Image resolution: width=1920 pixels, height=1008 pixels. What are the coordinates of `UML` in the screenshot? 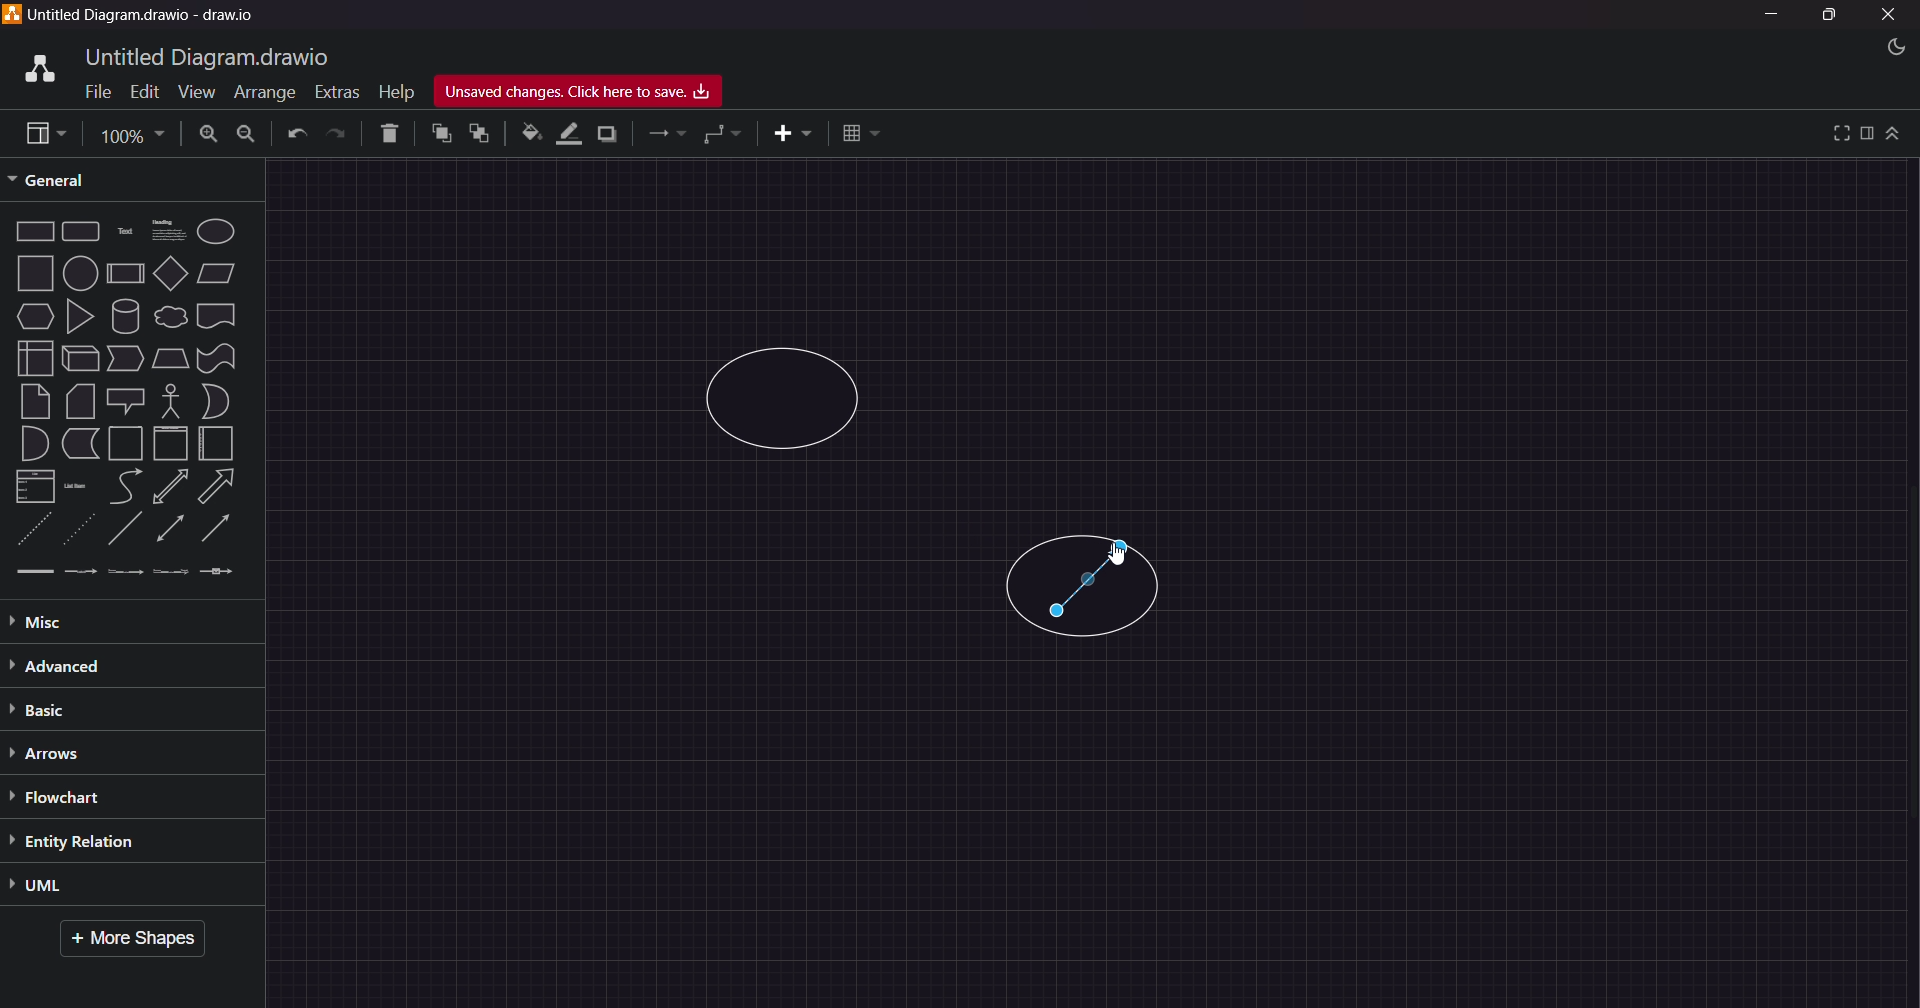 It's located at (91, 887).